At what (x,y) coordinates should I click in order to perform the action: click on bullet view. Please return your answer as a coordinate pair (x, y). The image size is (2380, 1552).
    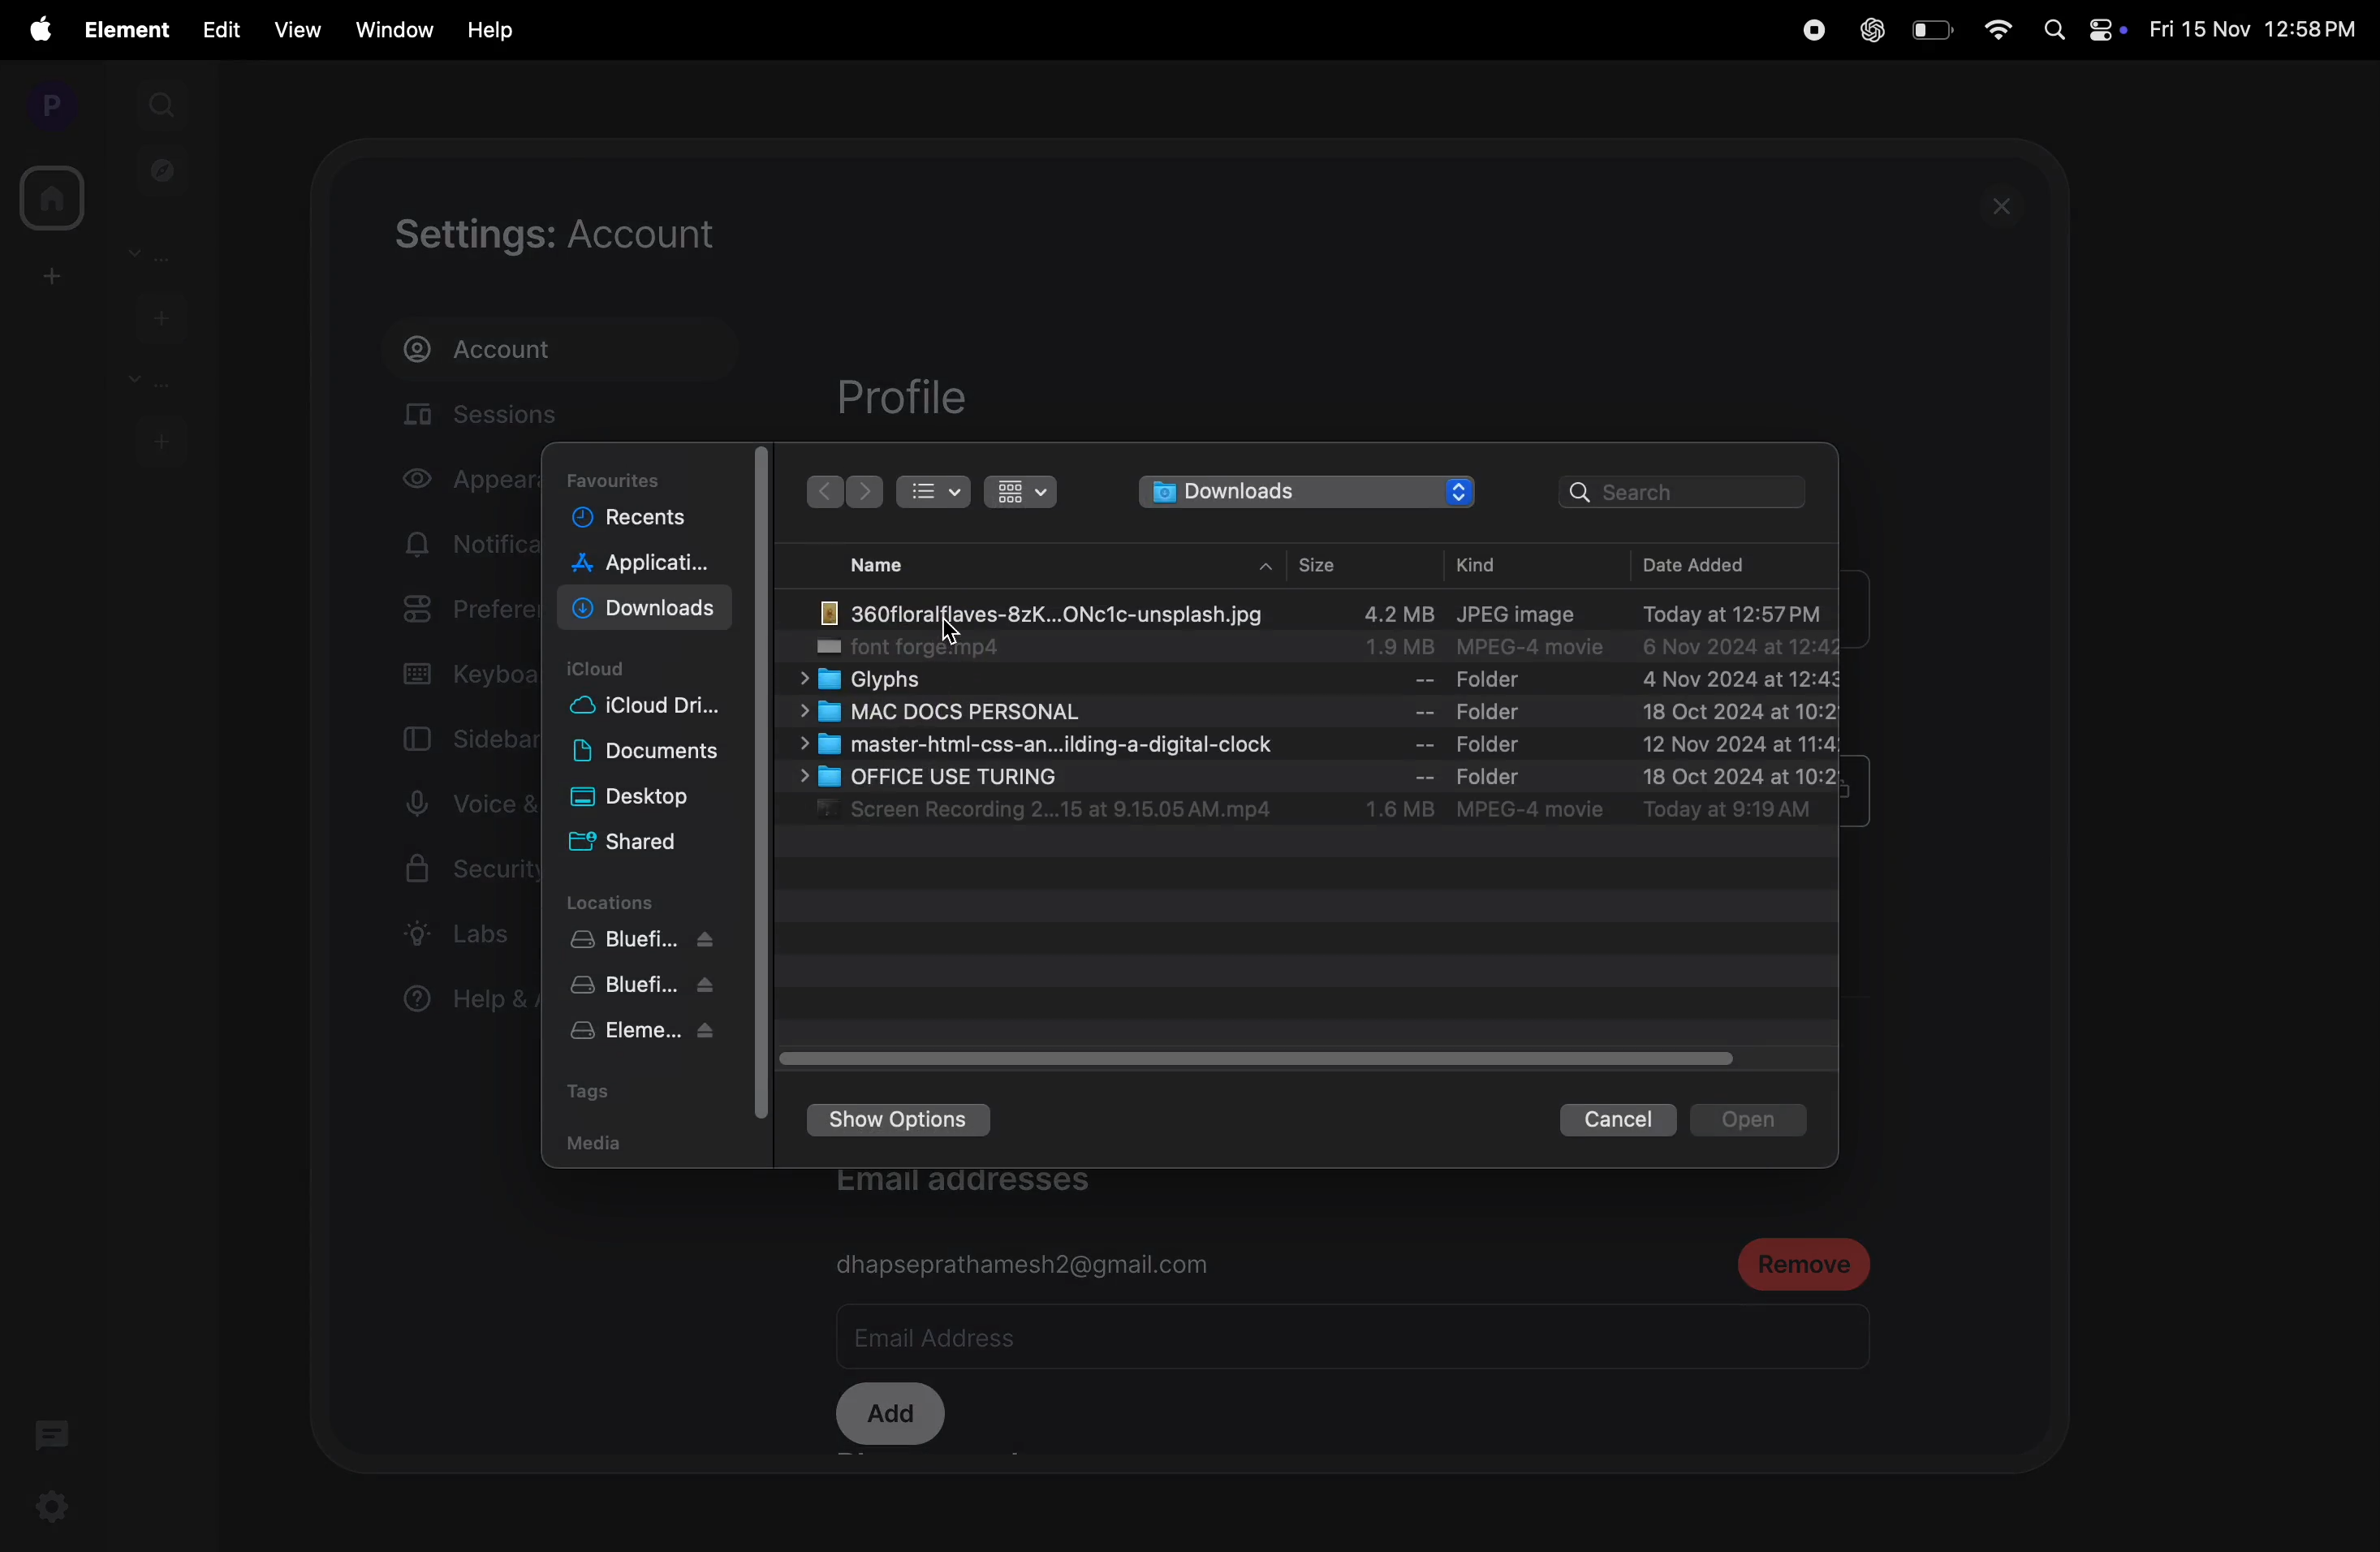
    Looking at the image, I should click on (936, 491).